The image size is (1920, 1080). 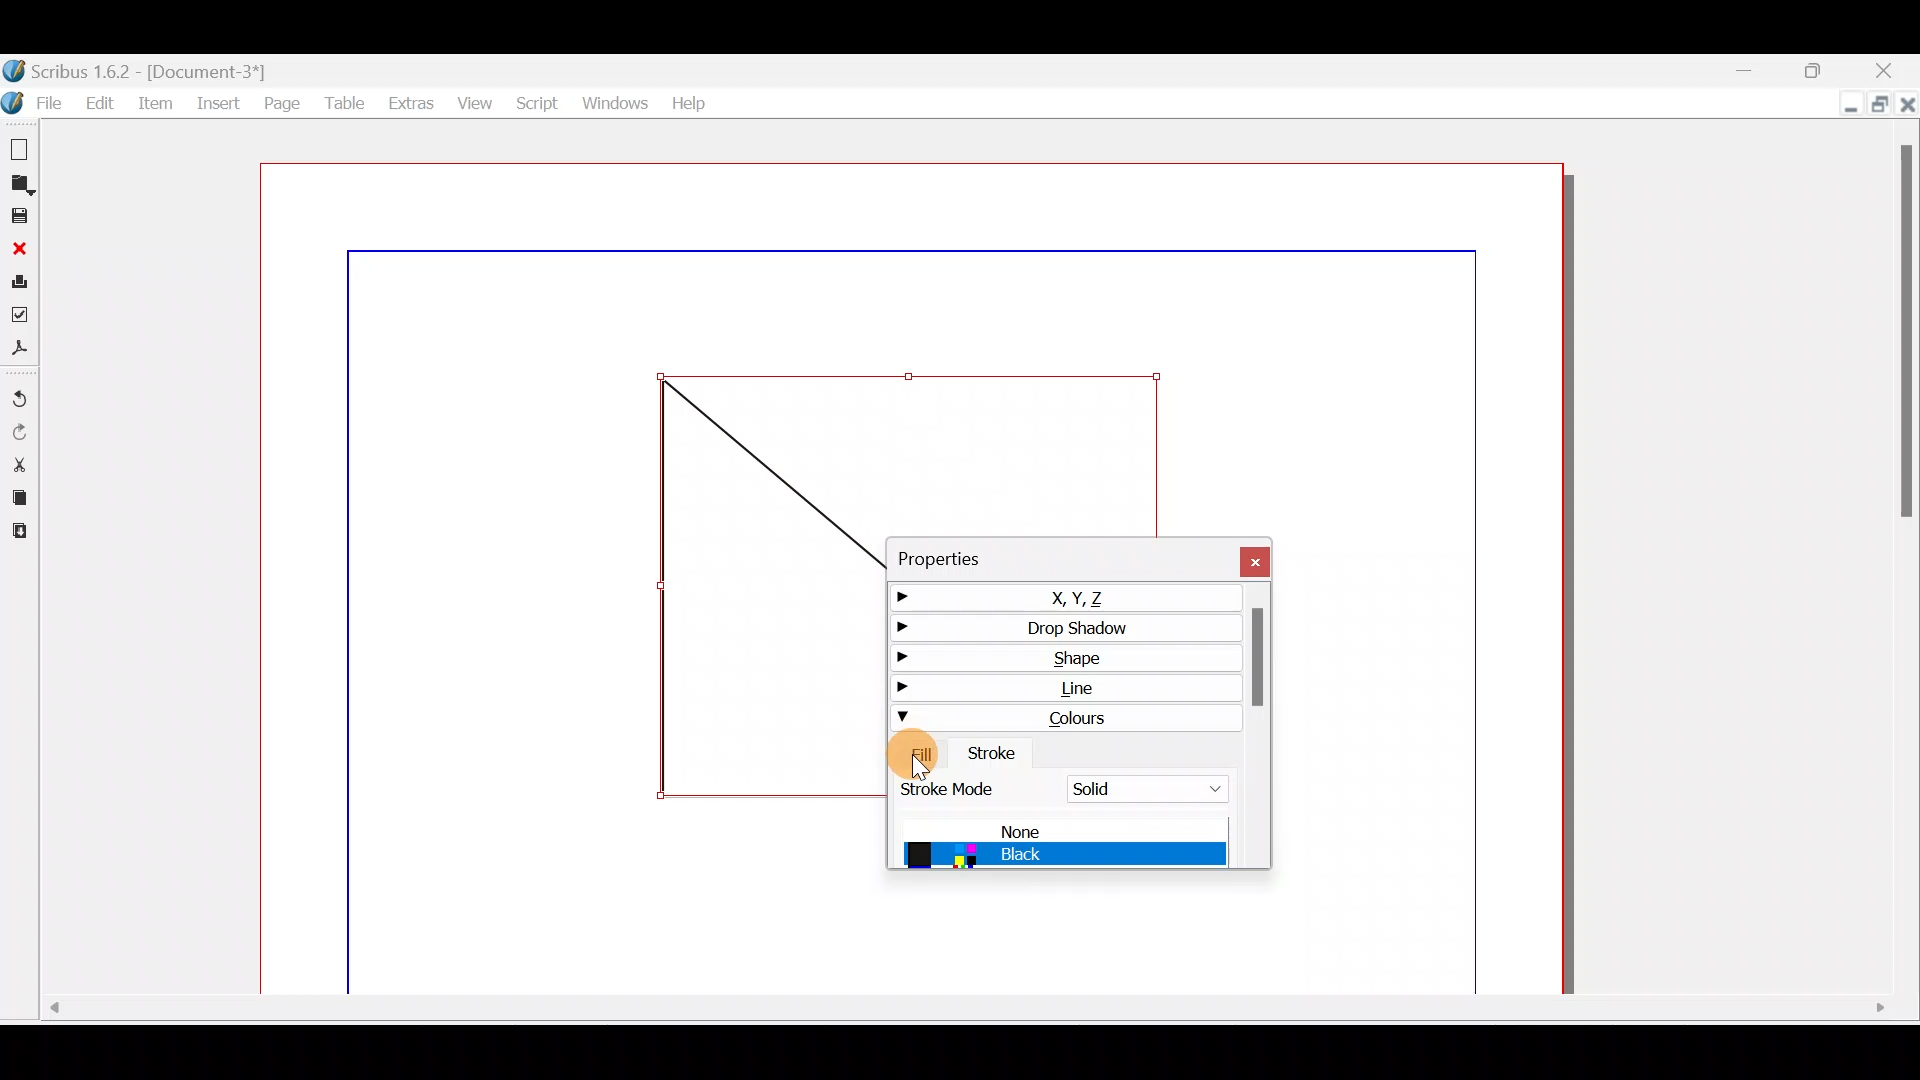 What do you see at coordinates (19, 463) in the screenshot?
I see `Cut` at bounding box center [19, 463].